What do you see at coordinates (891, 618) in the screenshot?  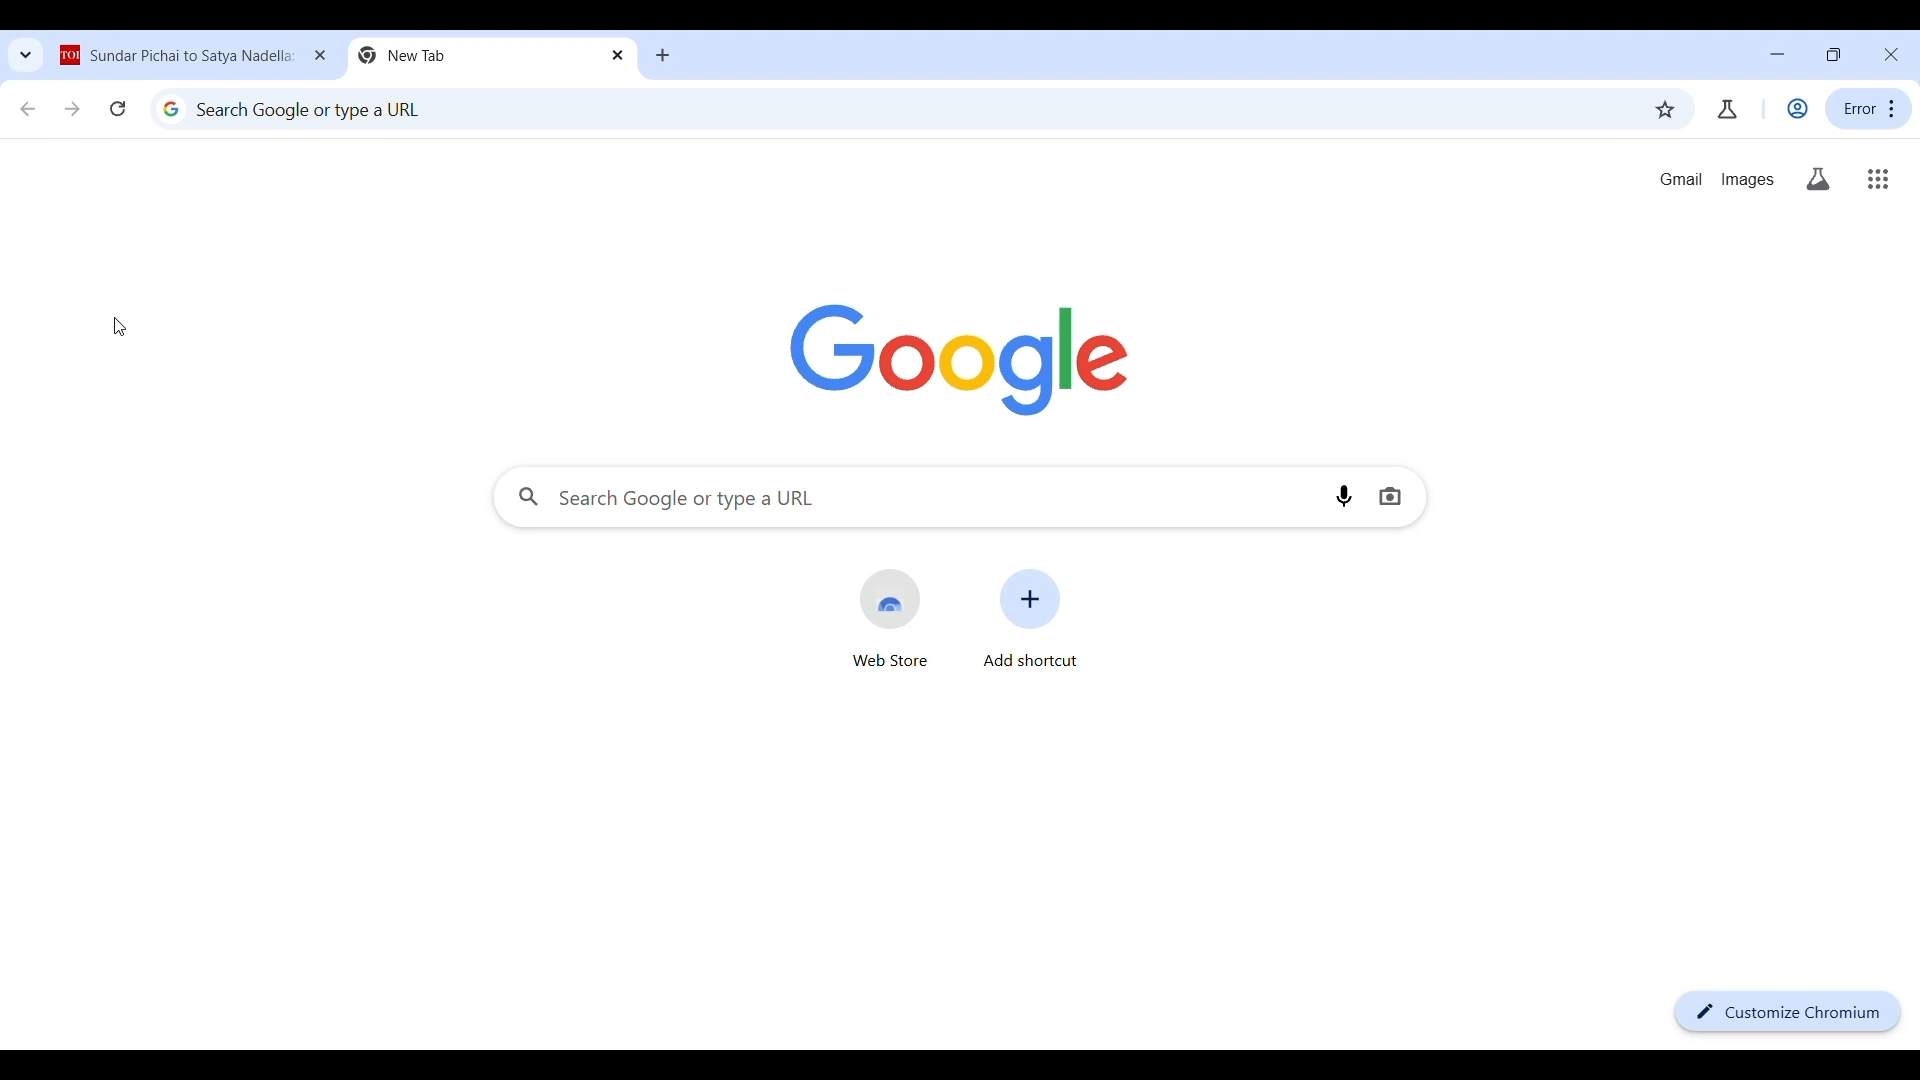 I see `Open Google webstore` at bounding box center [891, 618].